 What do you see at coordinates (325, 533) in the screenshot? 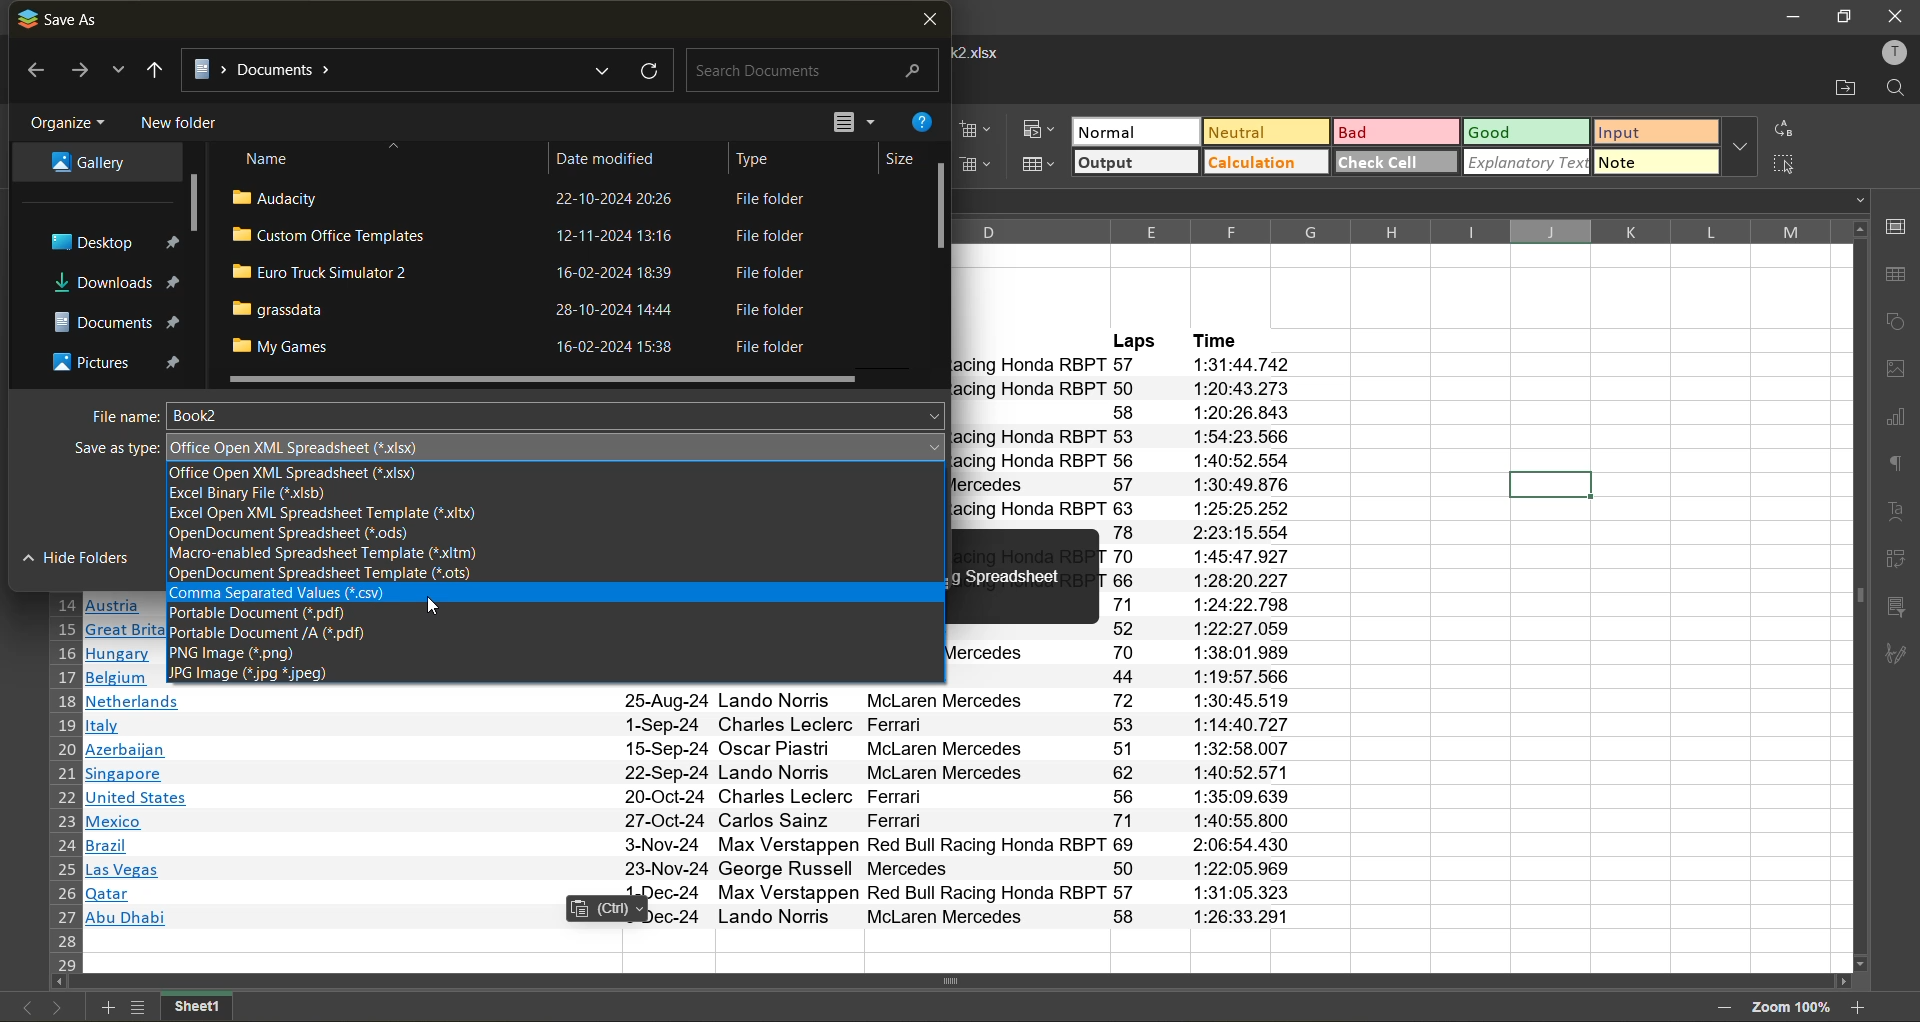
I see `ods` at bounding box center [325, 533].